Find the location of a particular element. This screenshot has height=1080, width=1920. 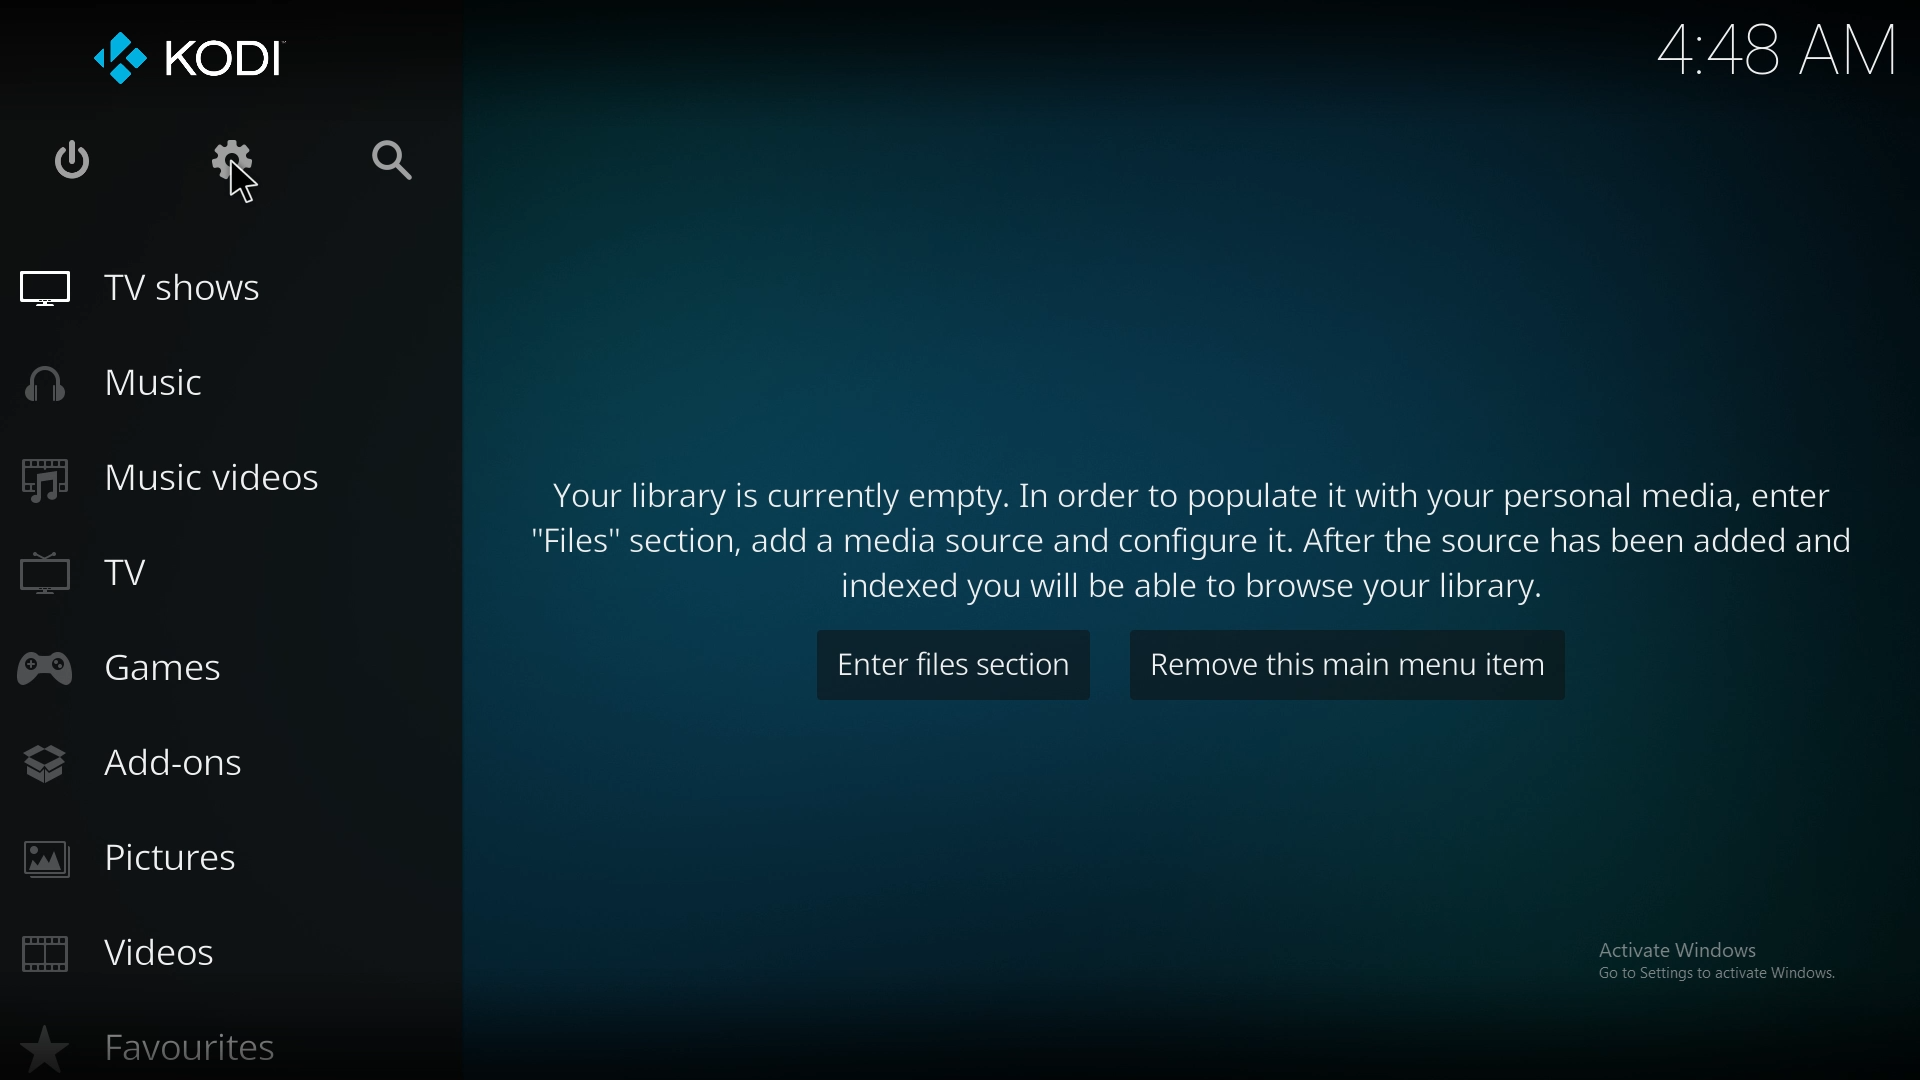

music videos is located at coordinates (192, 479).